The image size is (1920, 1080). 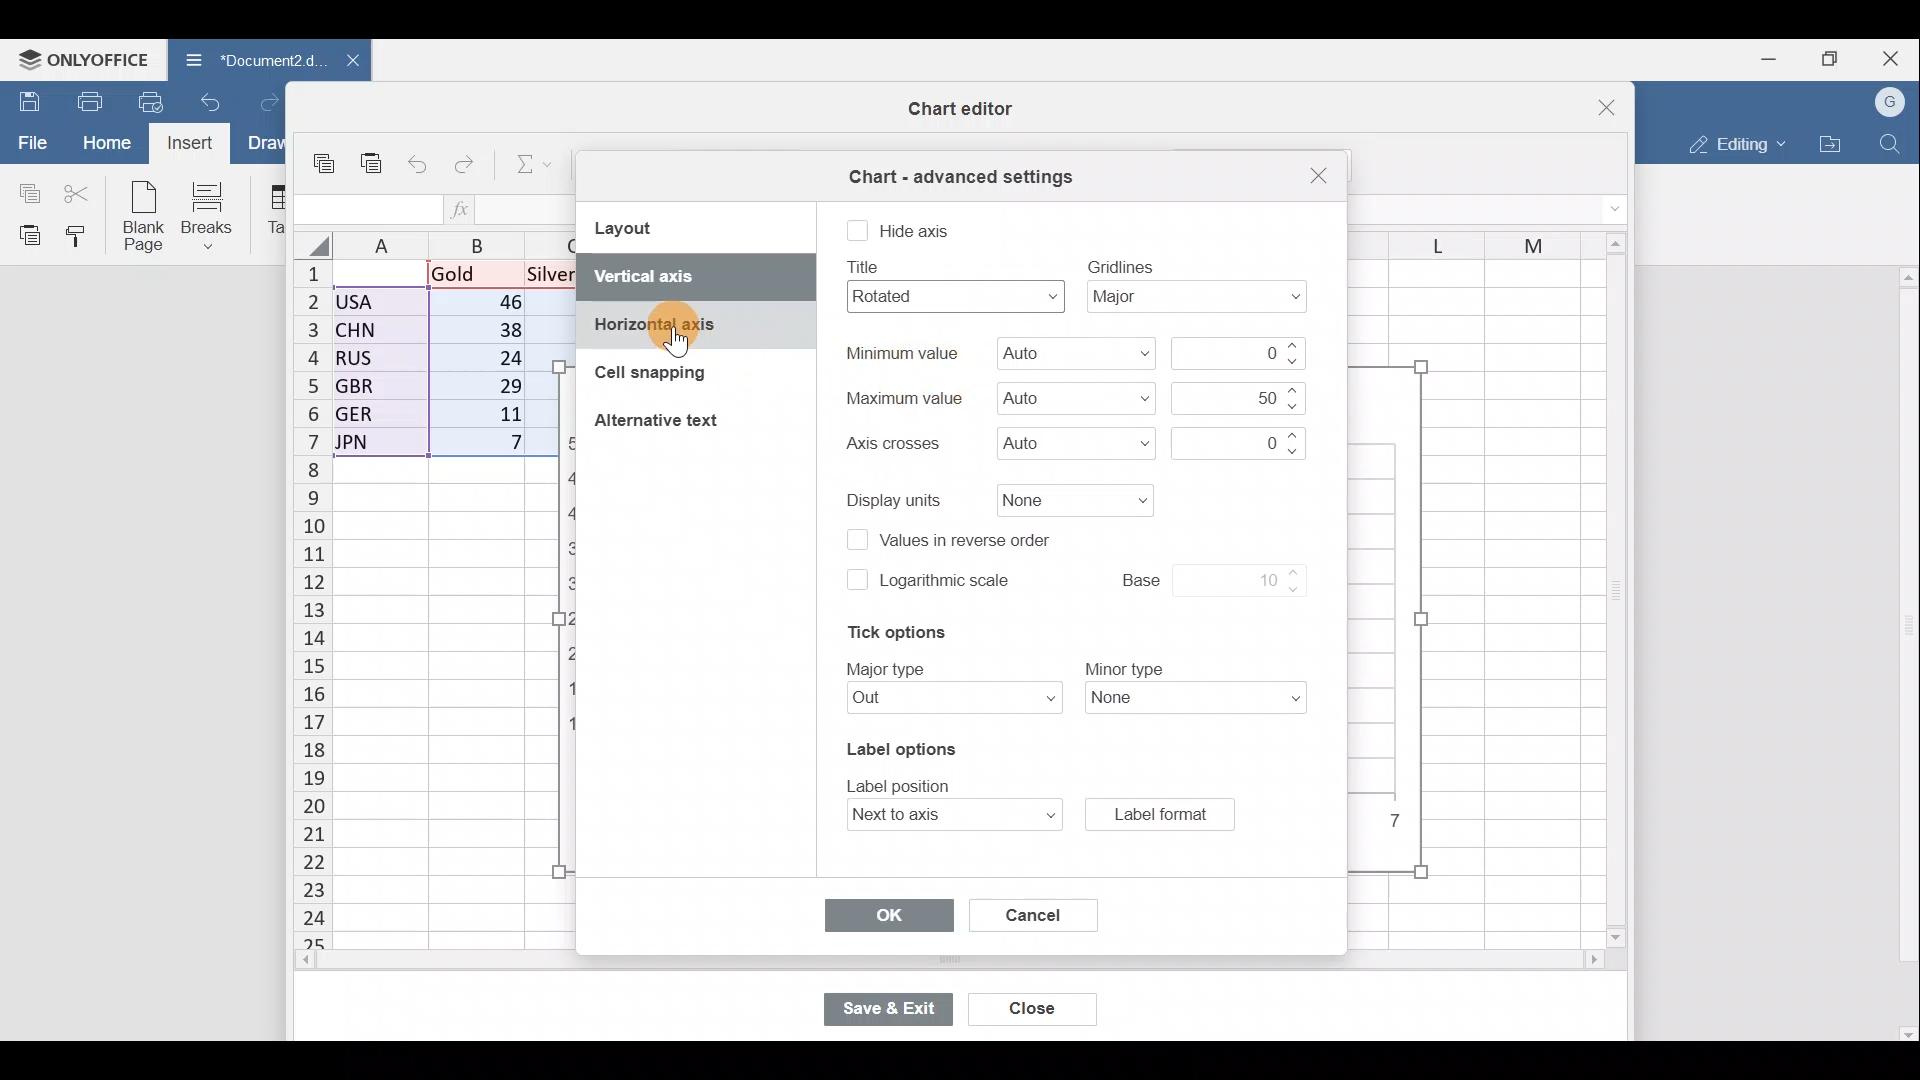 I want to click on Undo, so click(x=419, y=161).